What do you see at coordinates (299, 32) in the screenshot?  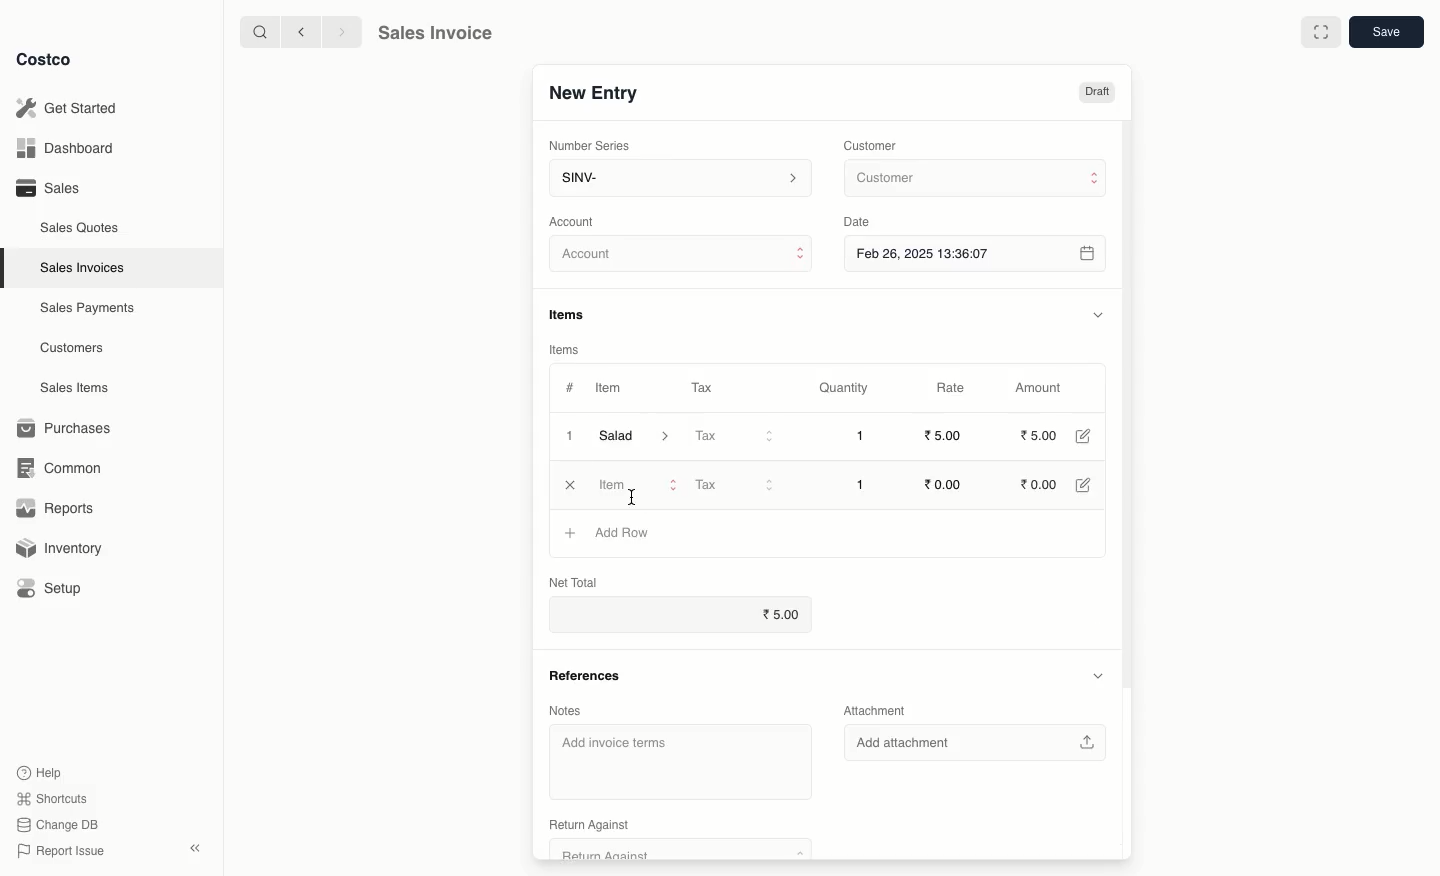 I see `Back` at bounding box center [299, 32].